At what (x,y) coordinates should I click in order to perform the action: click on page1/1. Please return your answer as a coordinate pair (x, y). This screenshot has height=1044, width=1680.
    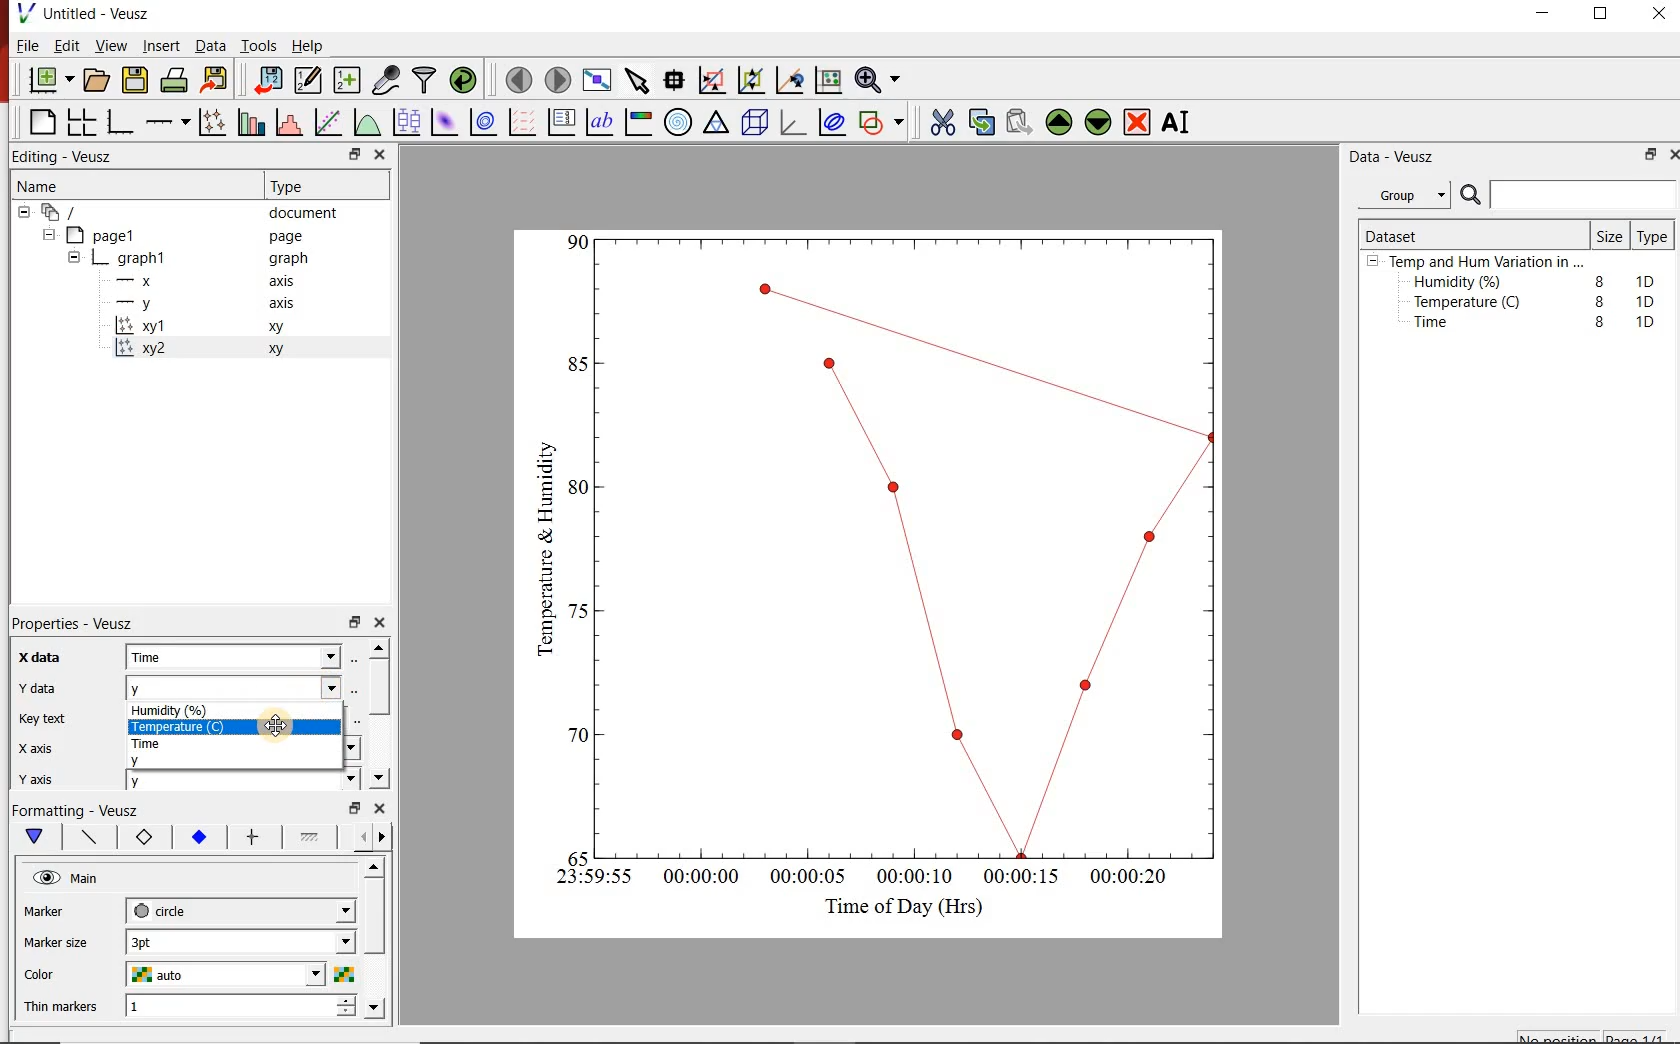
    Looking at the image, I should click on (1641, 1035).